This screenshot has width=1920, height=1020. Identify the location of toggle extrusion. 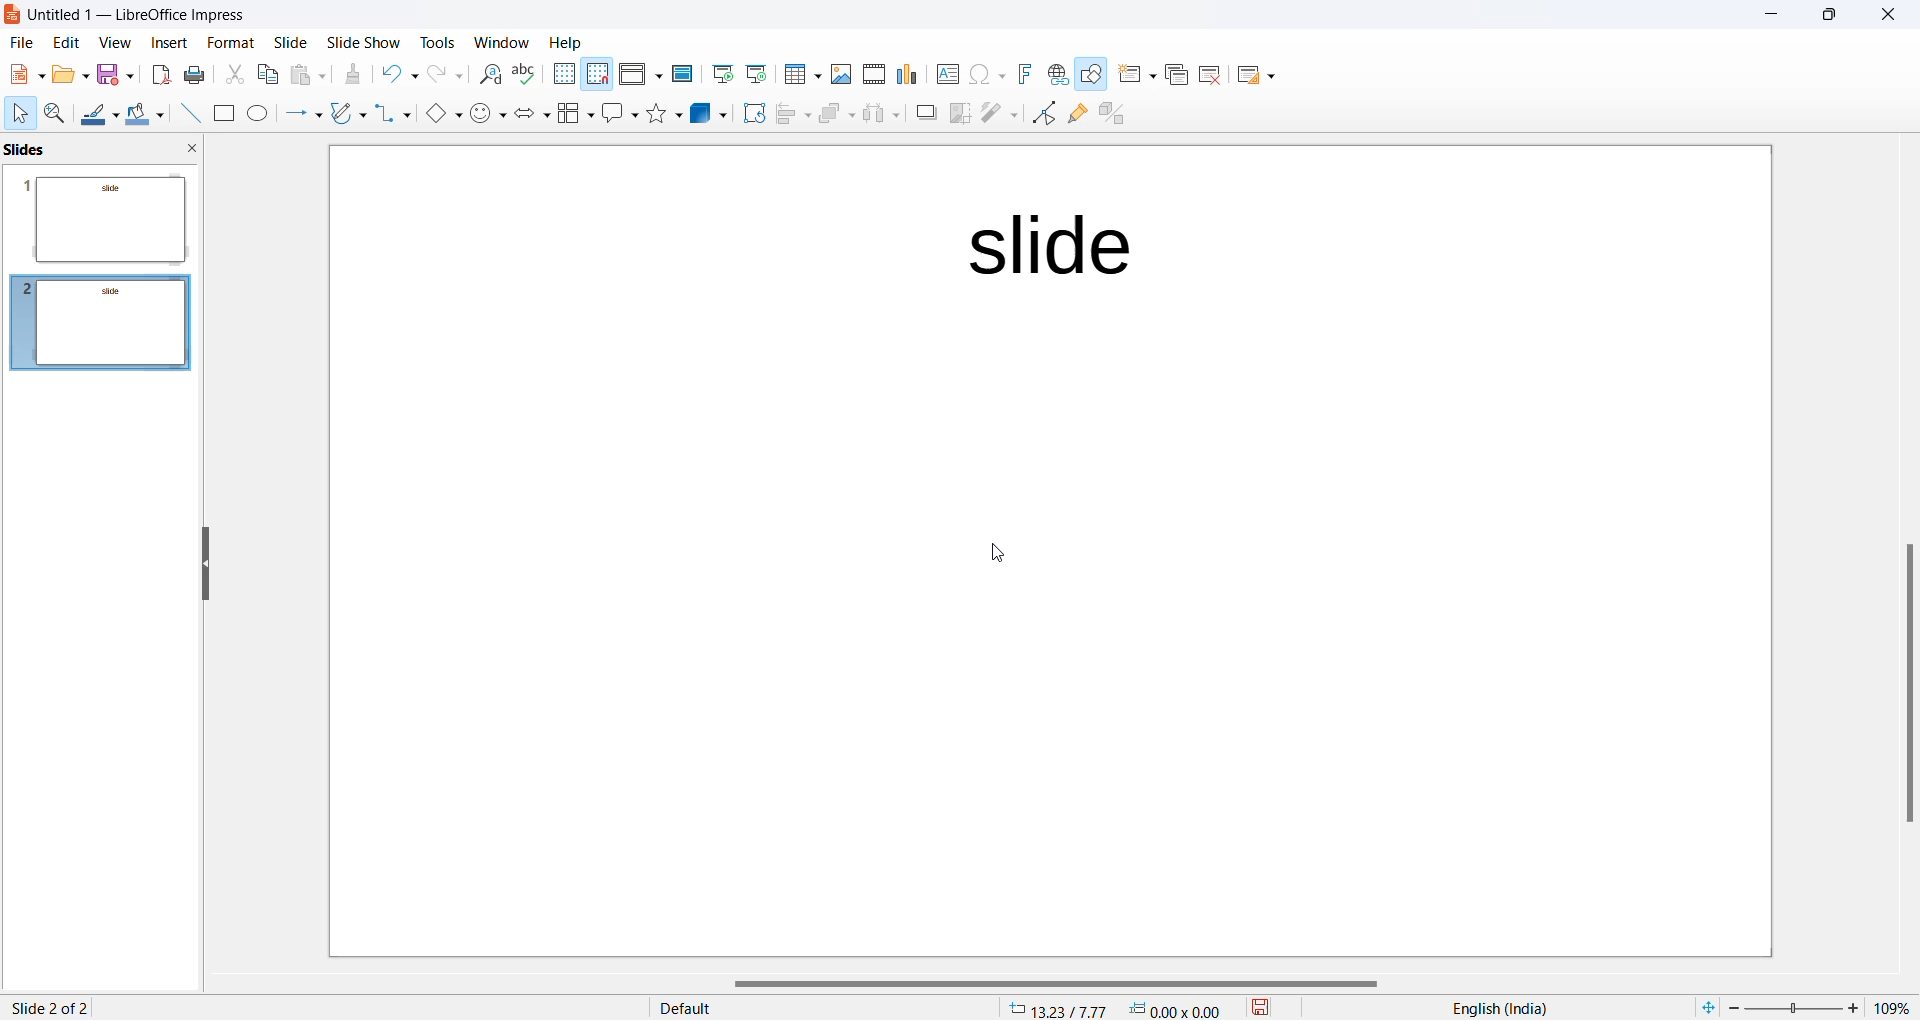
(1112, 113).